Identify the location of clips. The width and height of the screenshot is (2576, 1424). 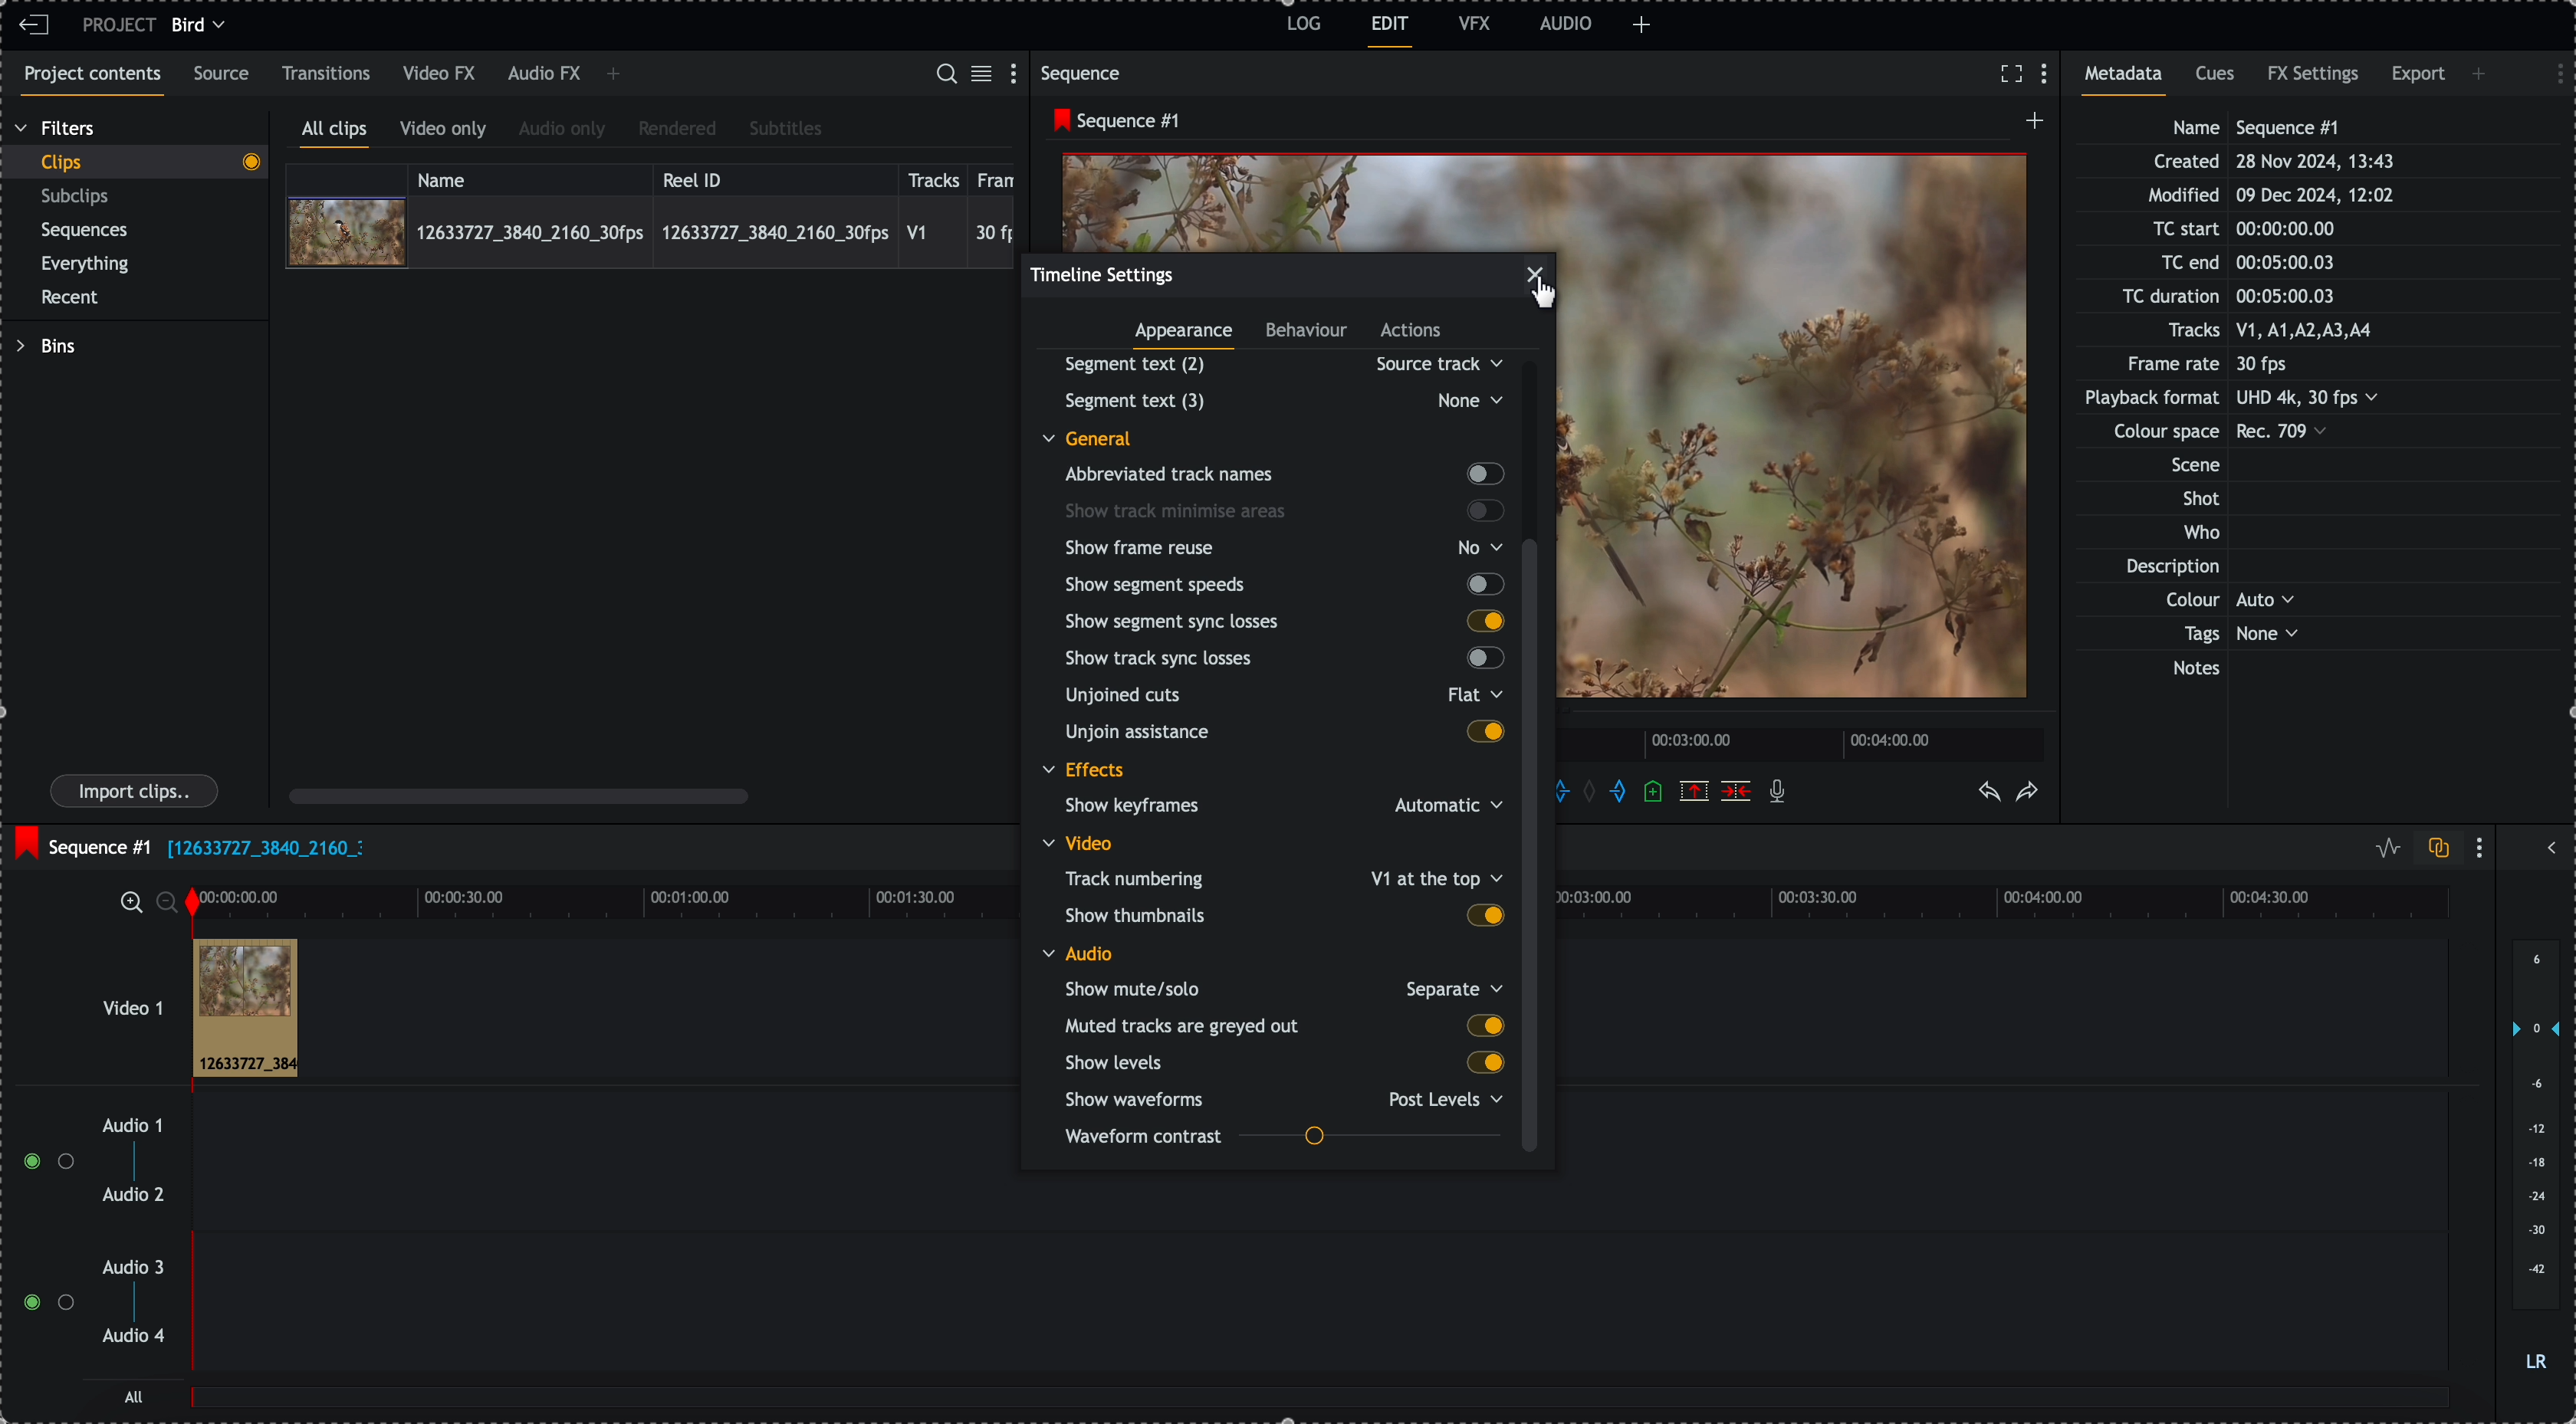
(134, 163).